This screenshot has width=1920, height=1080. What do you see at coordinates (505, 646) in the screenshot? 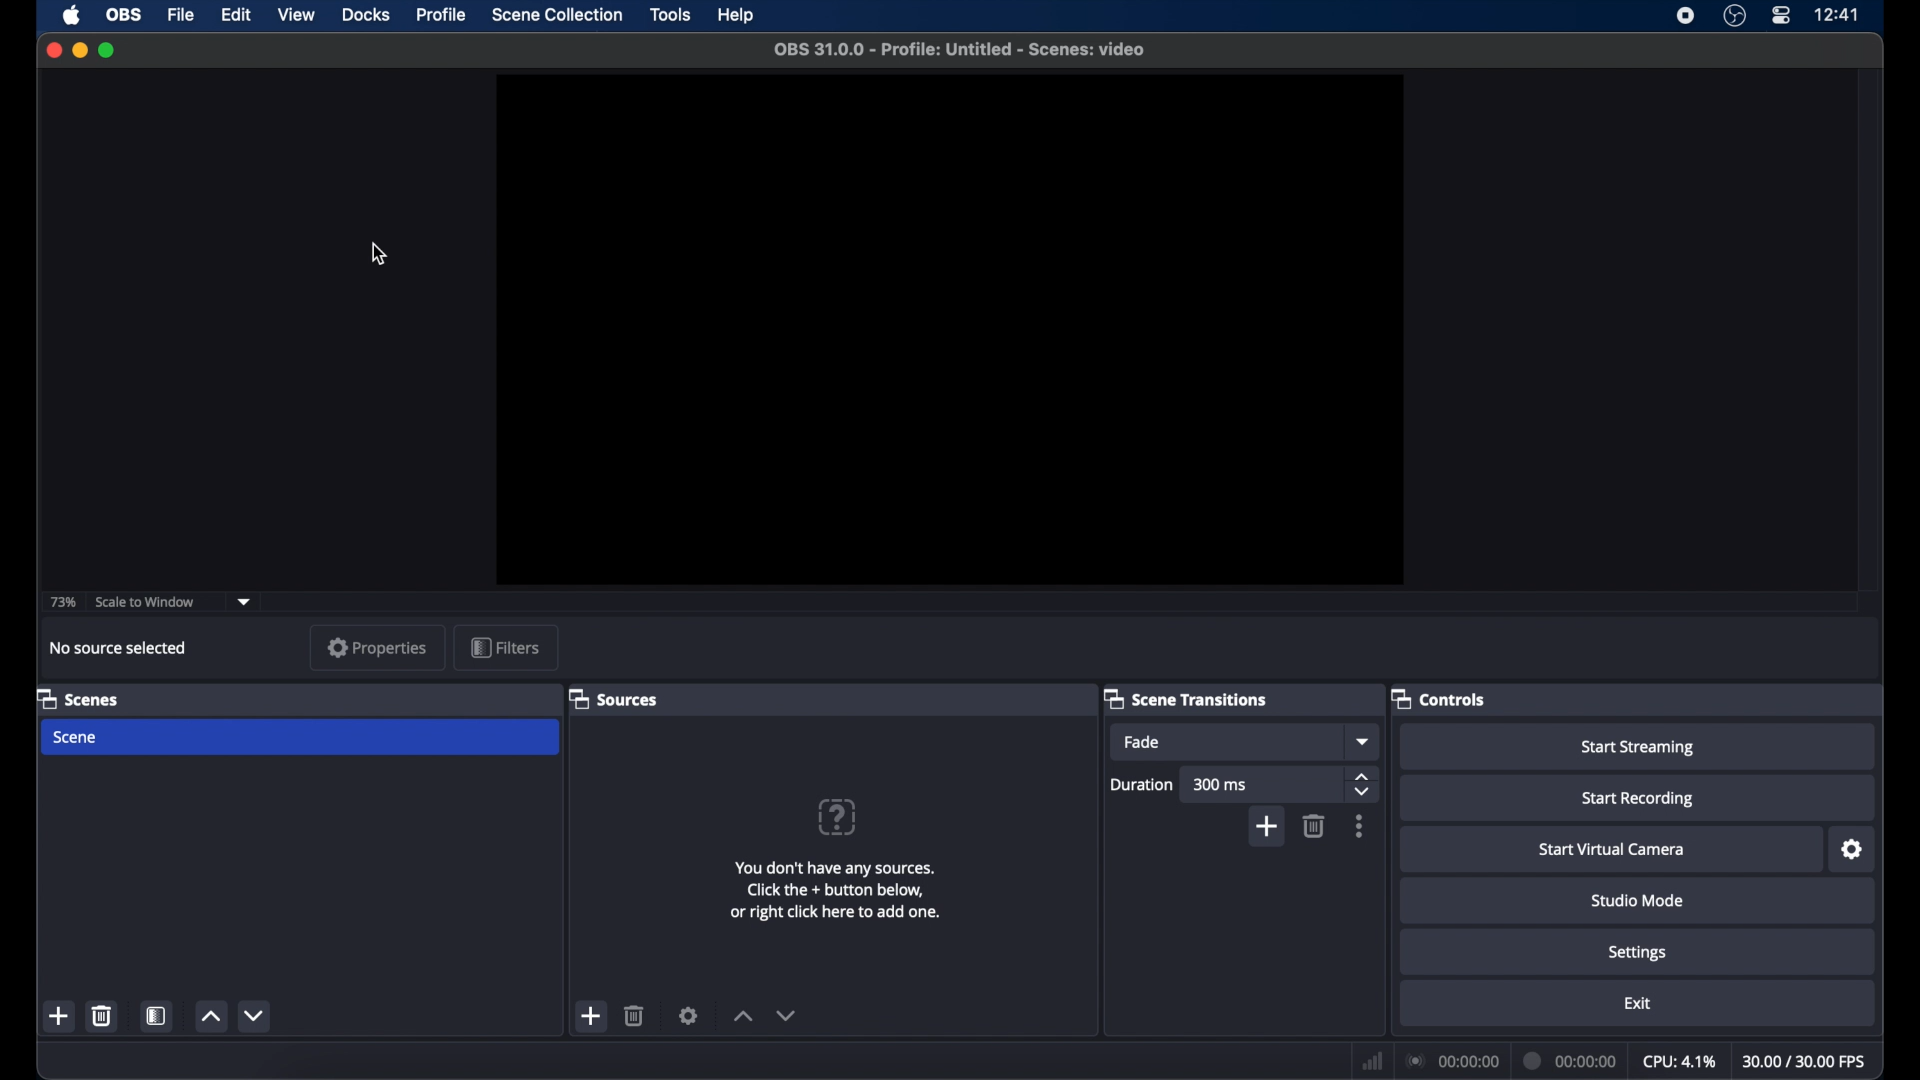
I see `filters` at bounding box center [505, 646].